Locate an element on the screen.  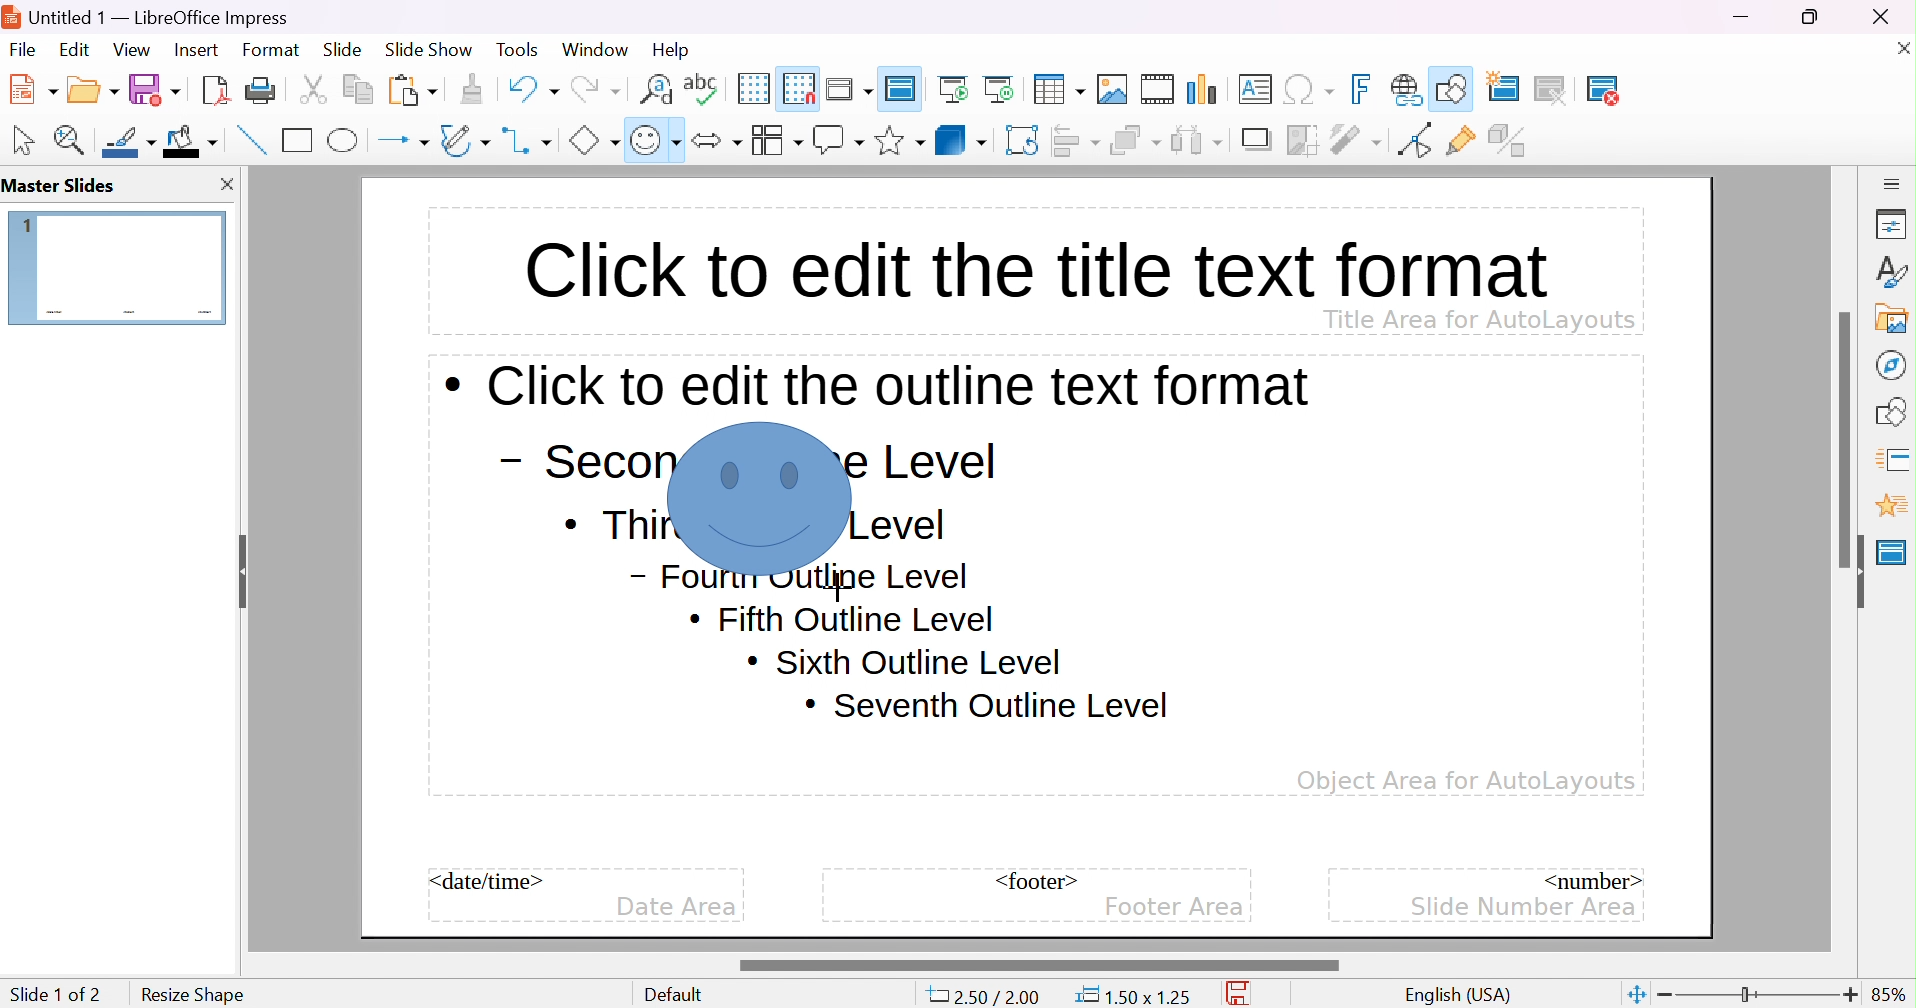
clone formatting is located at coordinates (472, 89).